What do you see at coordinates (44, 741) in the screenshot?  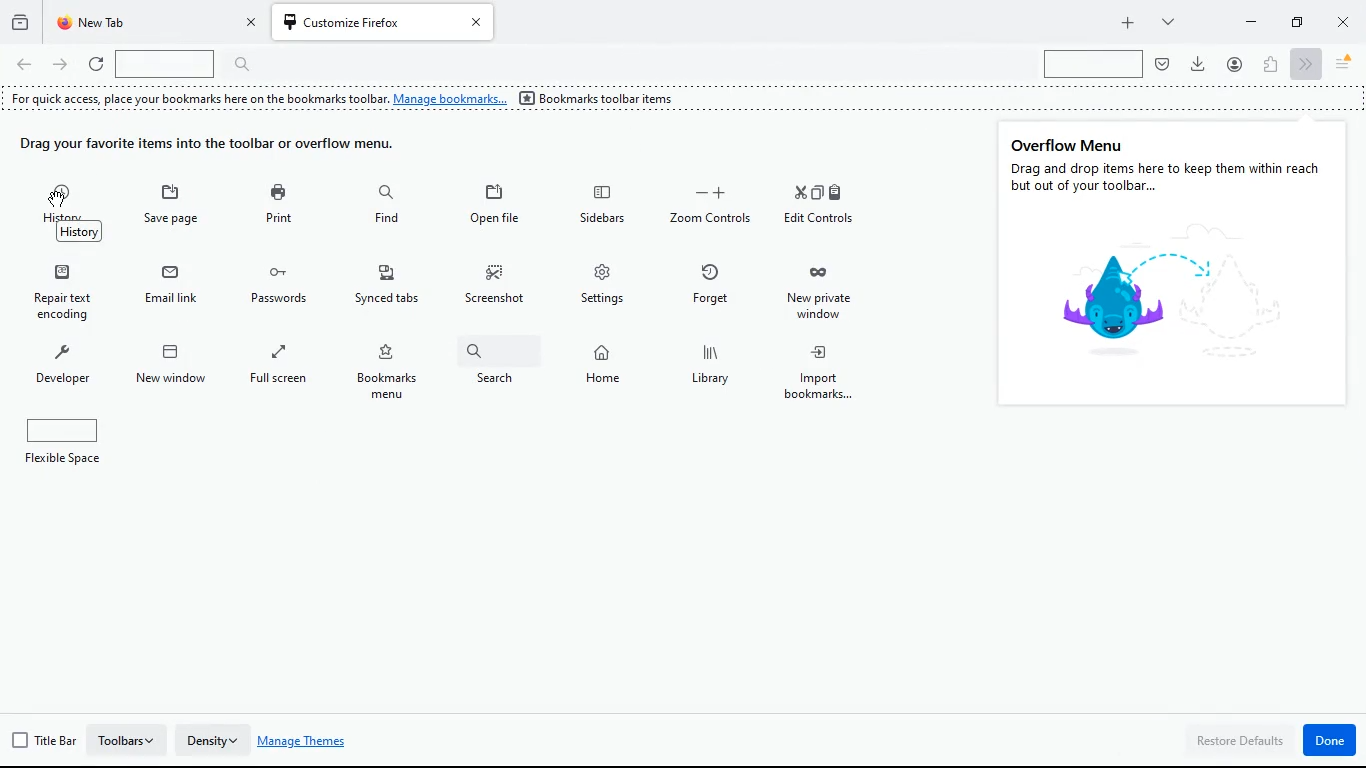 I see `title bar` at bounding box center [44, 741].